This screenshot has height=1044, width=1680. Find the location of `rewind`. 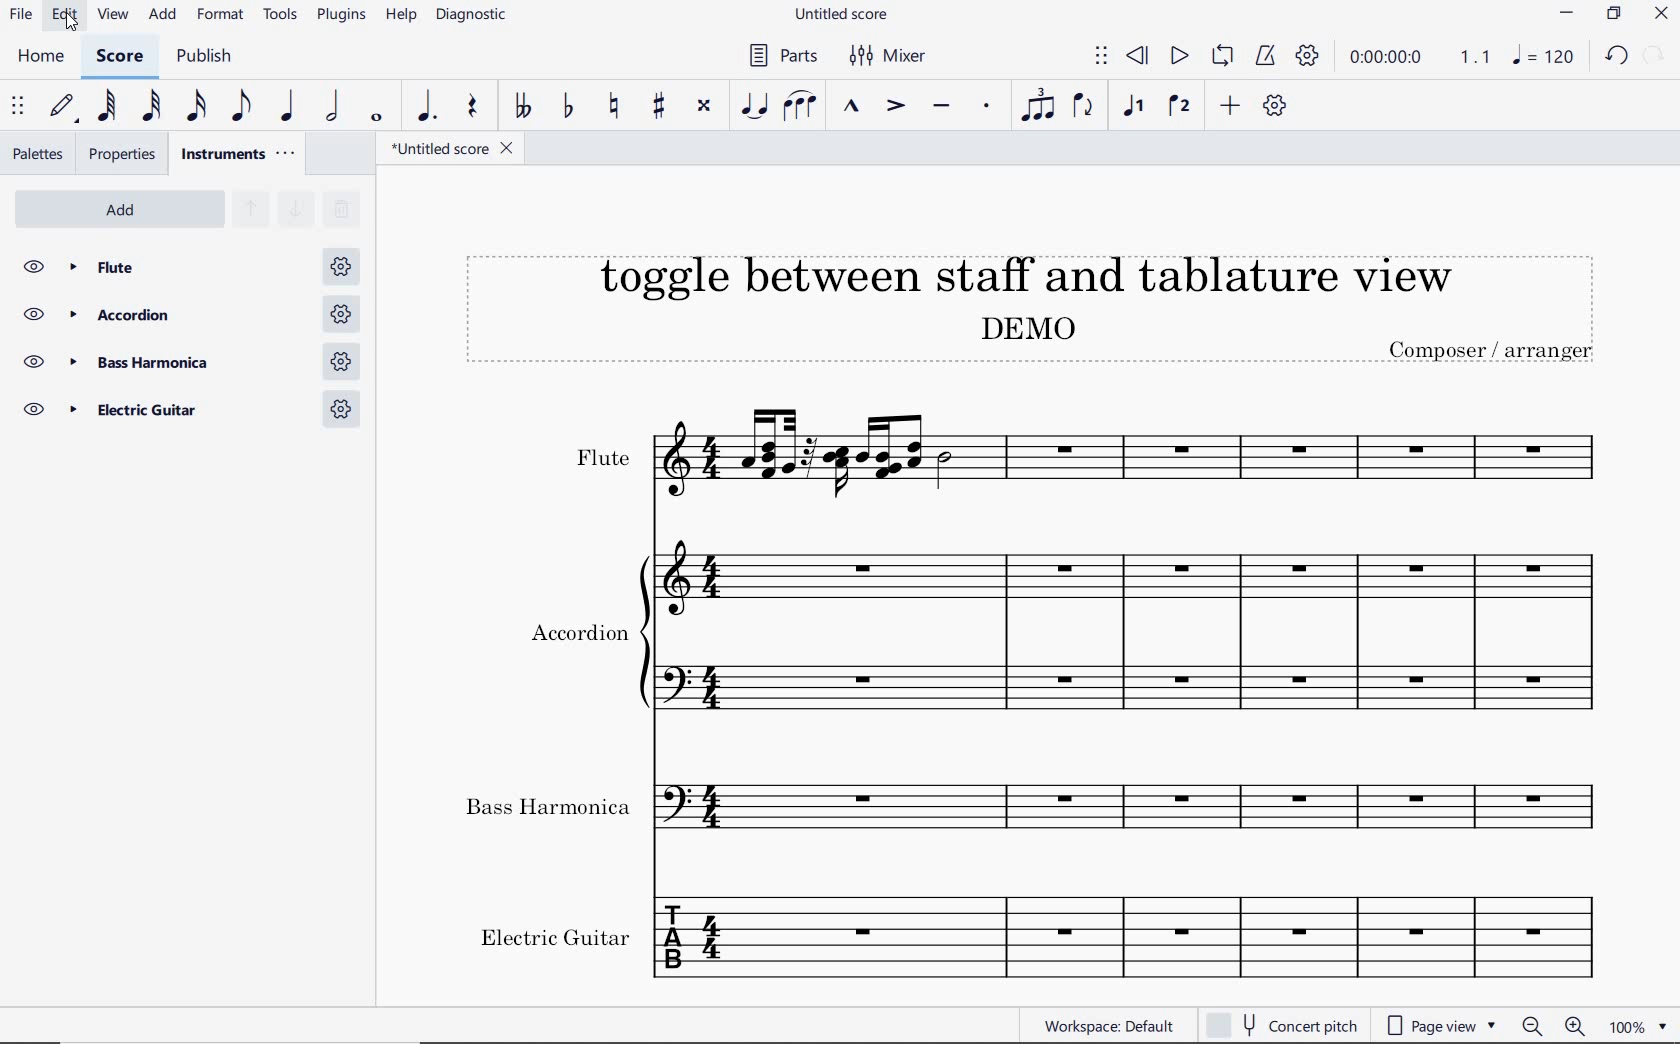

rewind is located at coordinates (1137, 55).